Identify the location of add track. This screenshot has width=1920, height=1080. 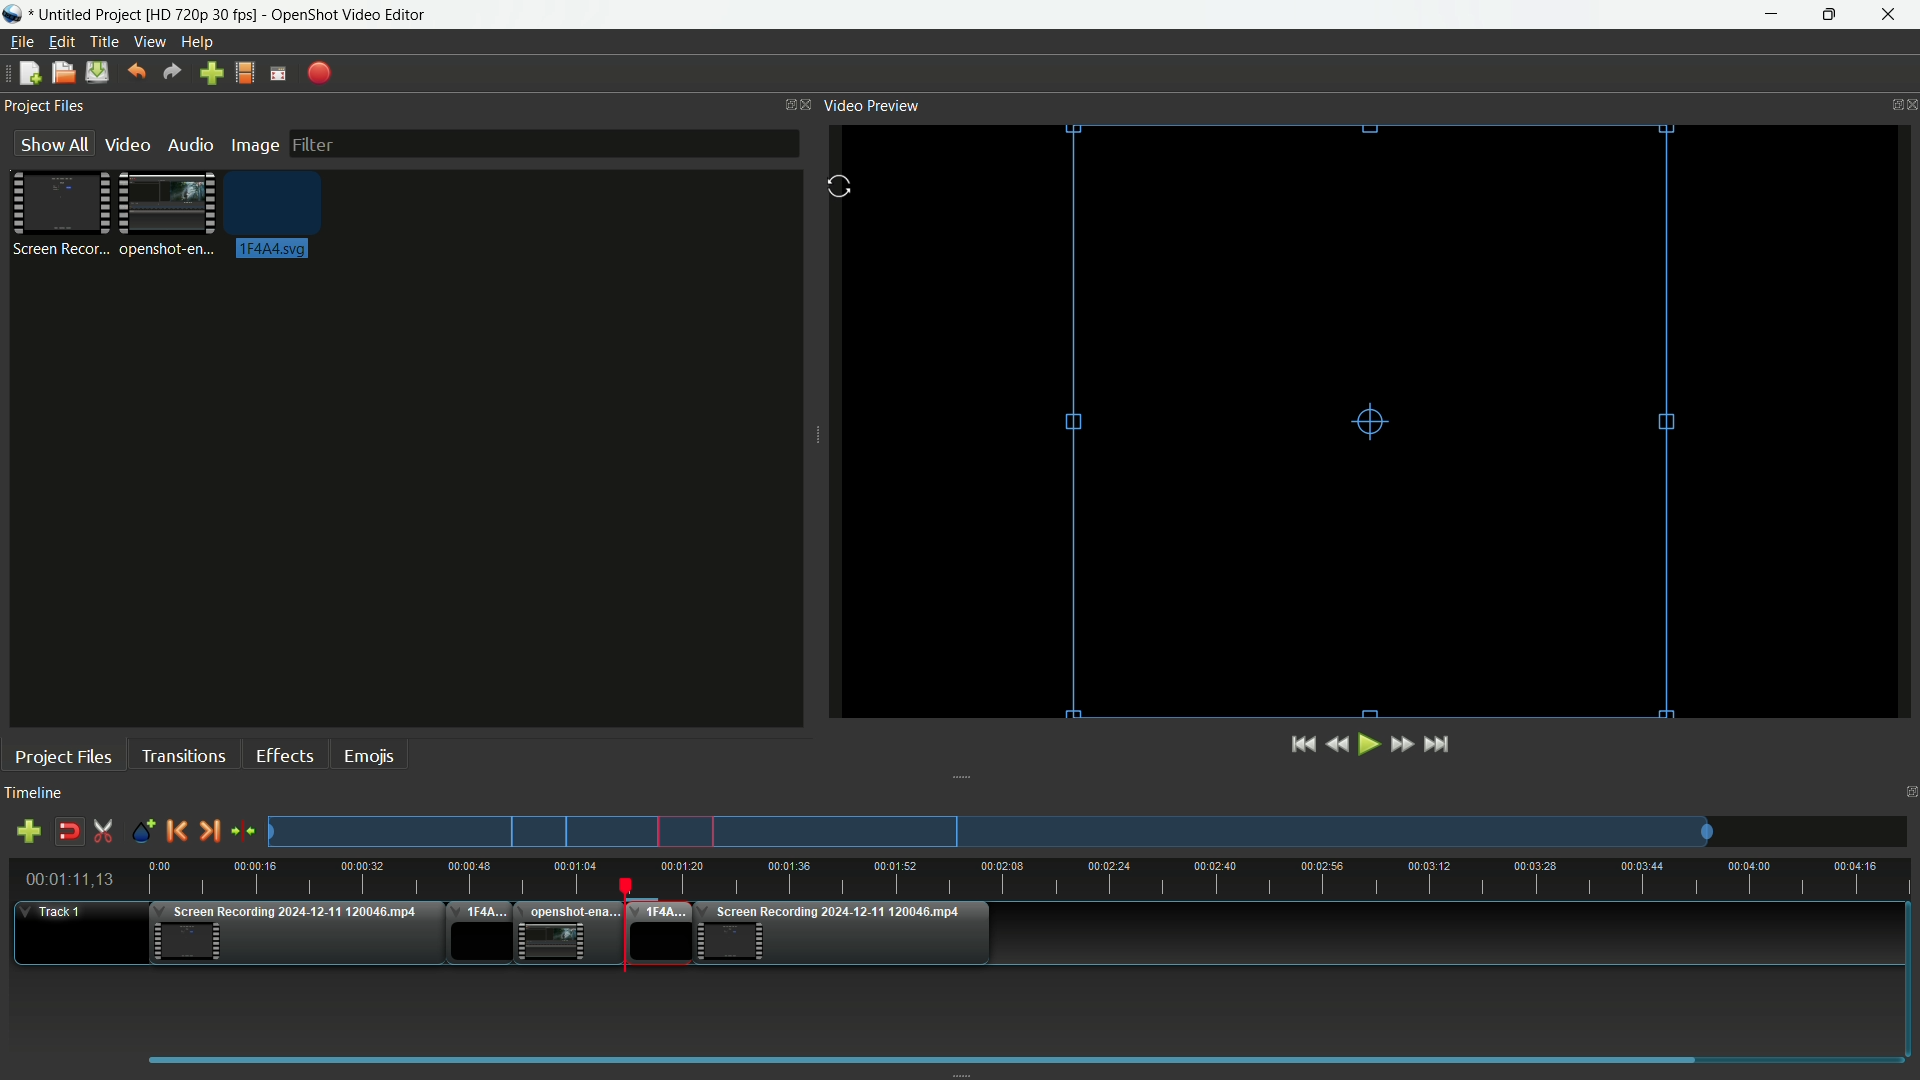
(25, 832).